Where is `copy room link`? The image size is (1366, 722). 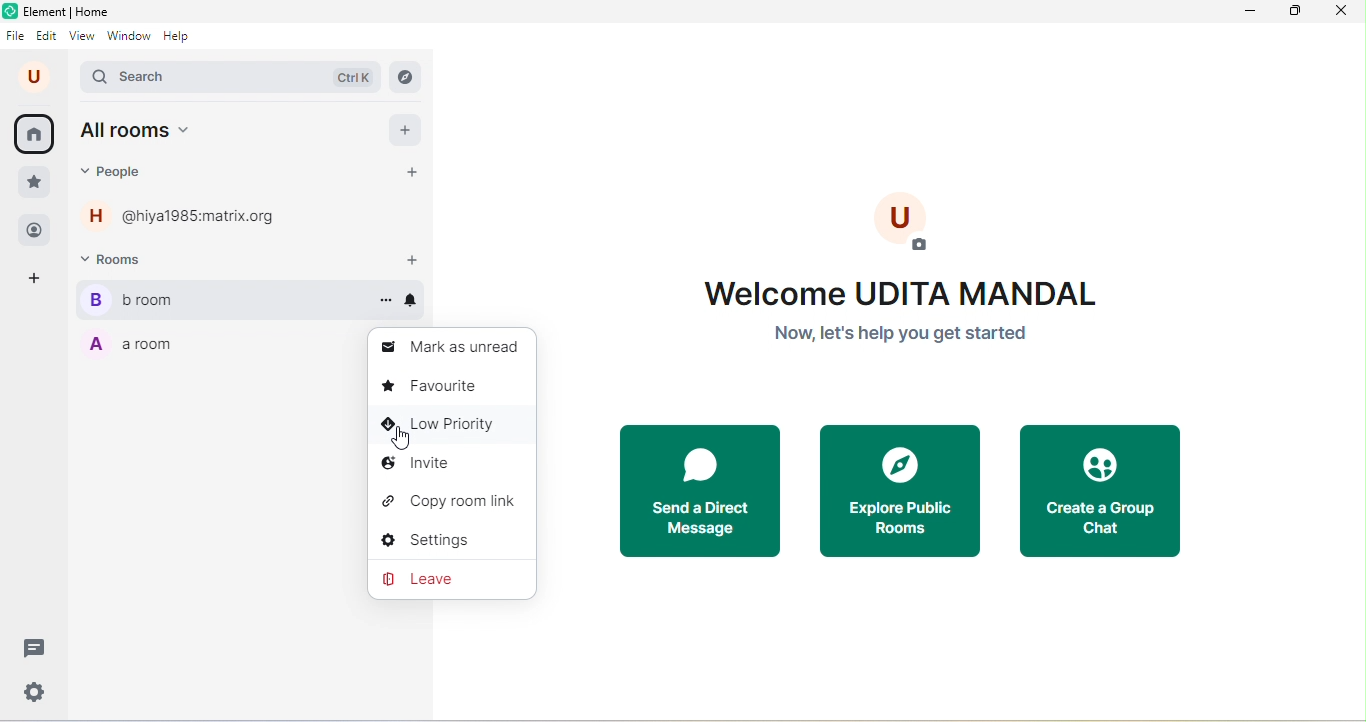 copy room link is located at coordinates (448, 501).